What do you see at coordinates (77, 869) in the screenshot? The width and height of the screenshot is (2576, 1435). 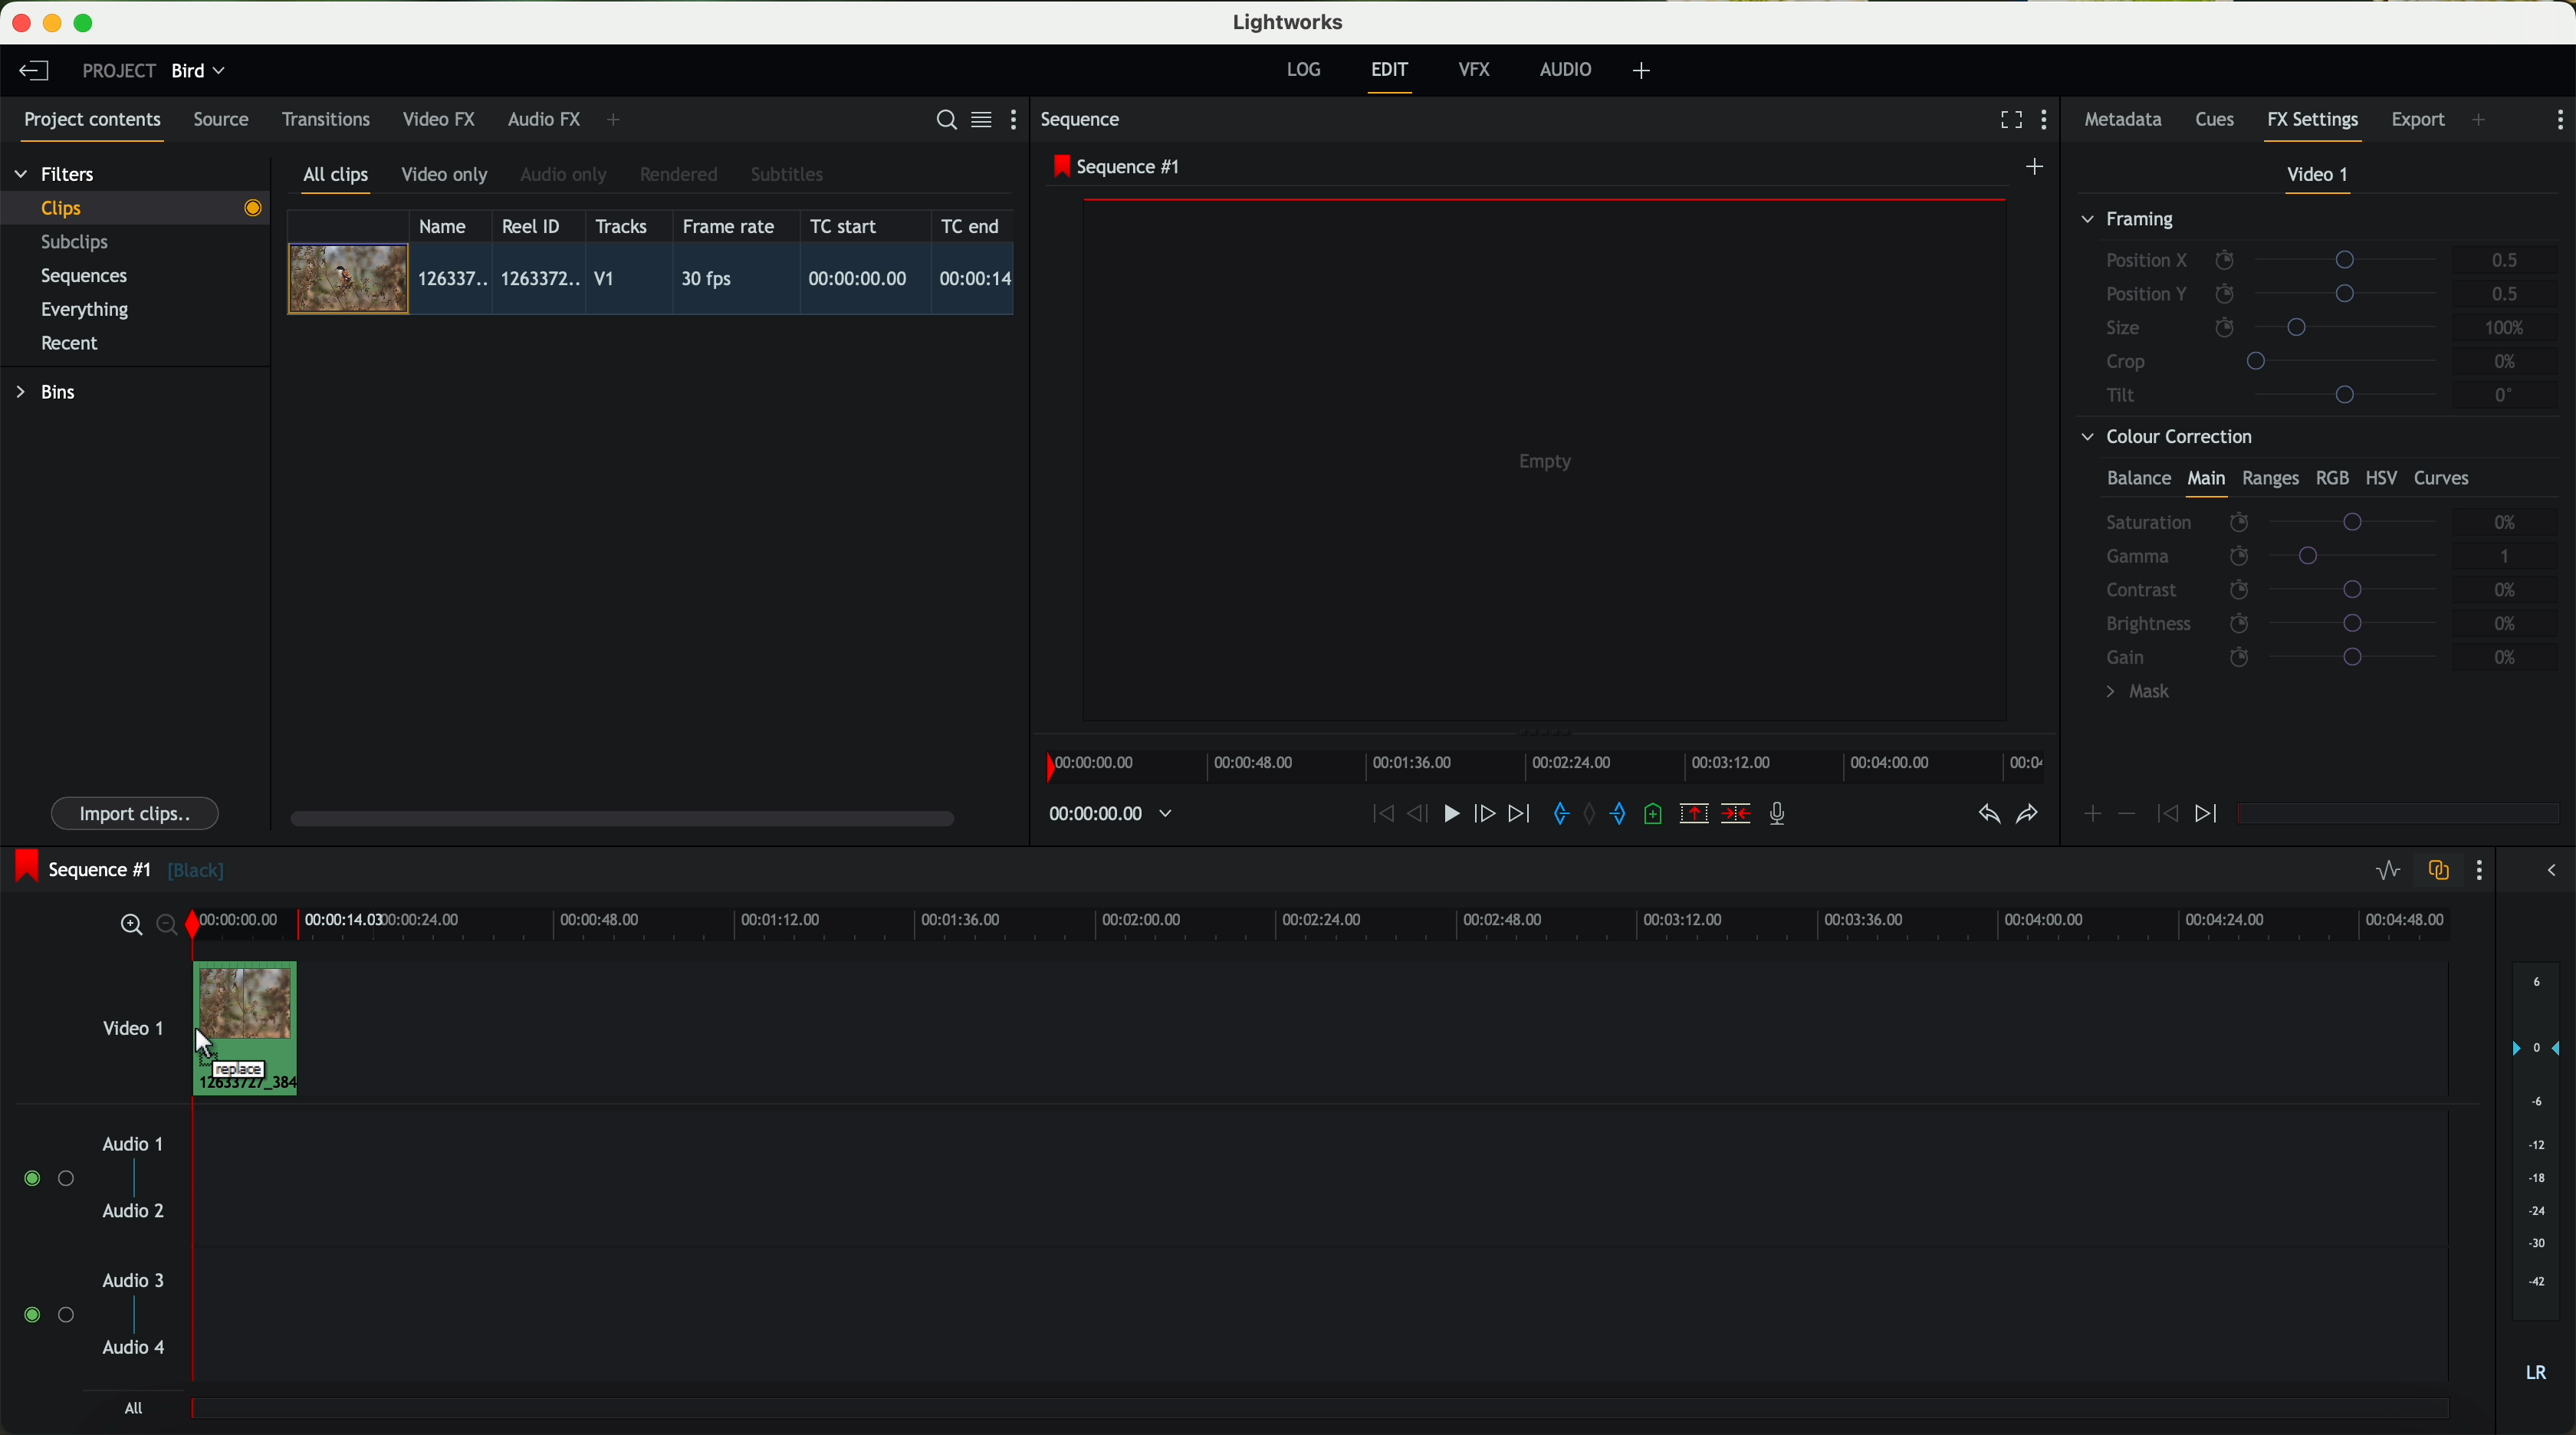 I see `sequence #1` at bounding box center [77, 869].